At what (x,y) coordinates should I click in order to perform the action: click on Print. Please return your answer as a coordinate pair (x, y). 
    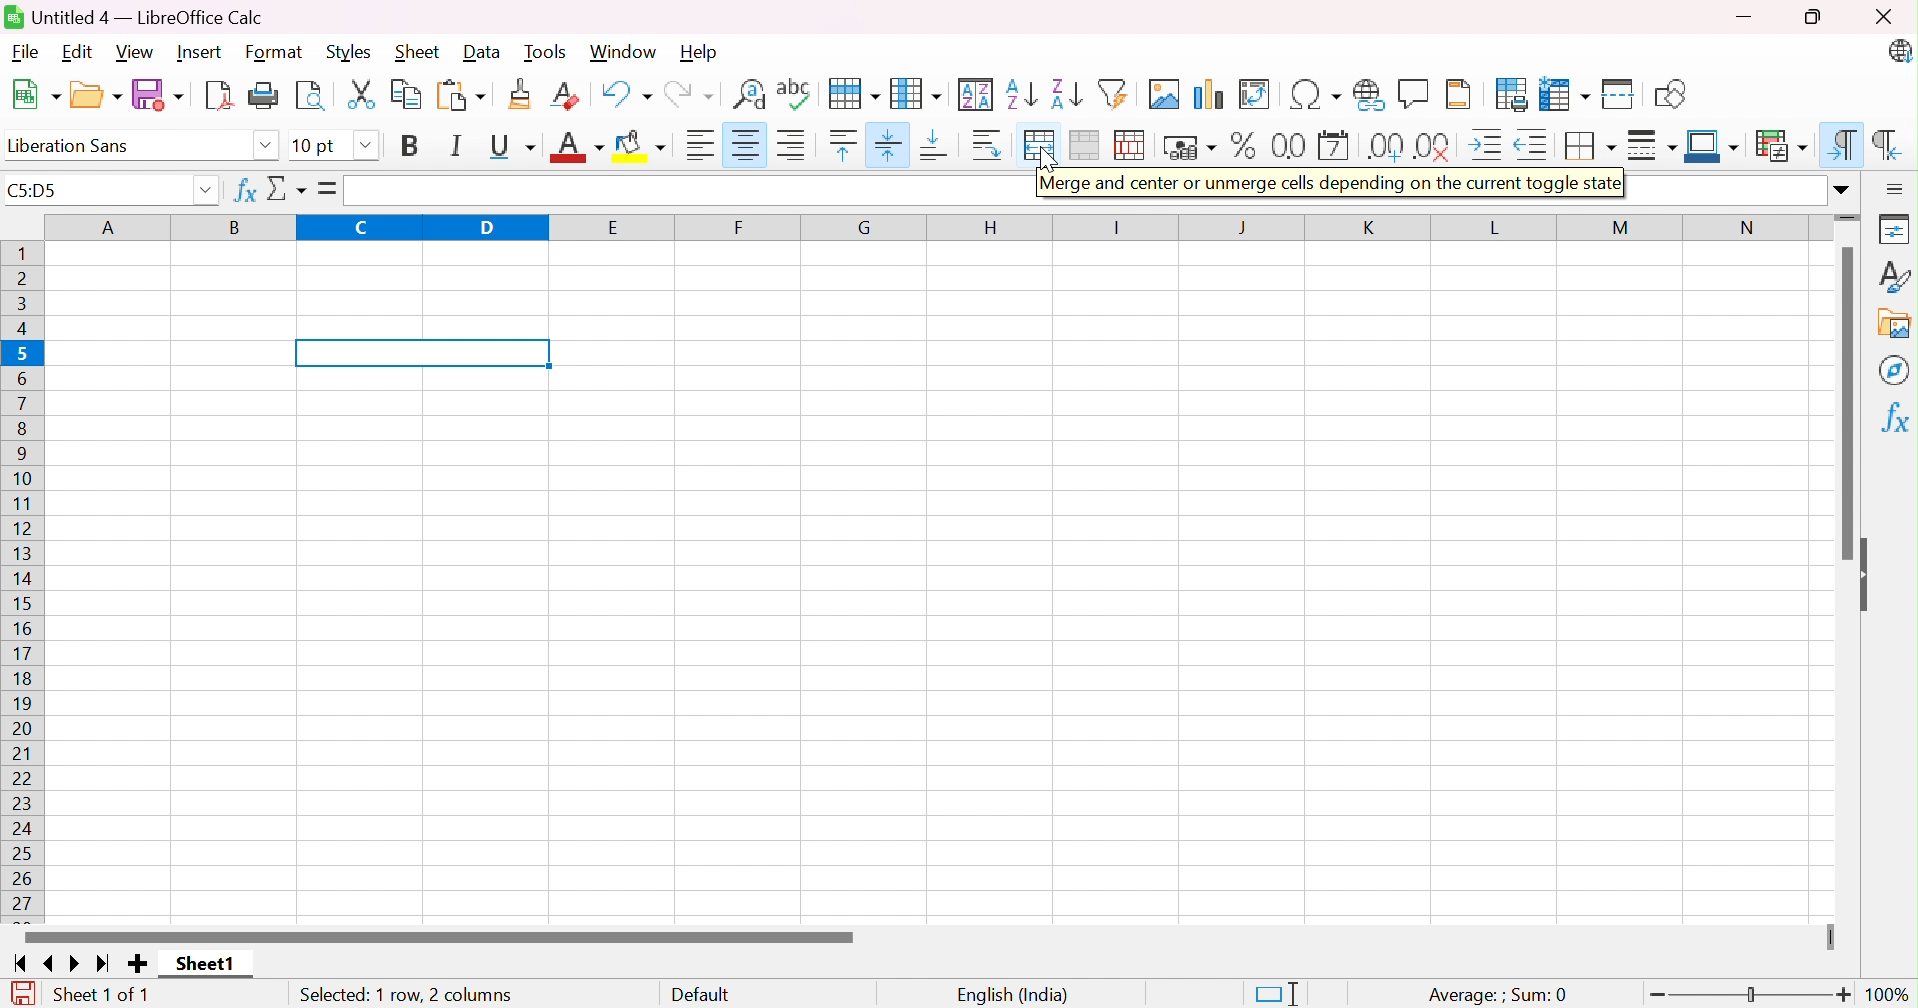
    Looking at the image, I should click on (267, 94).